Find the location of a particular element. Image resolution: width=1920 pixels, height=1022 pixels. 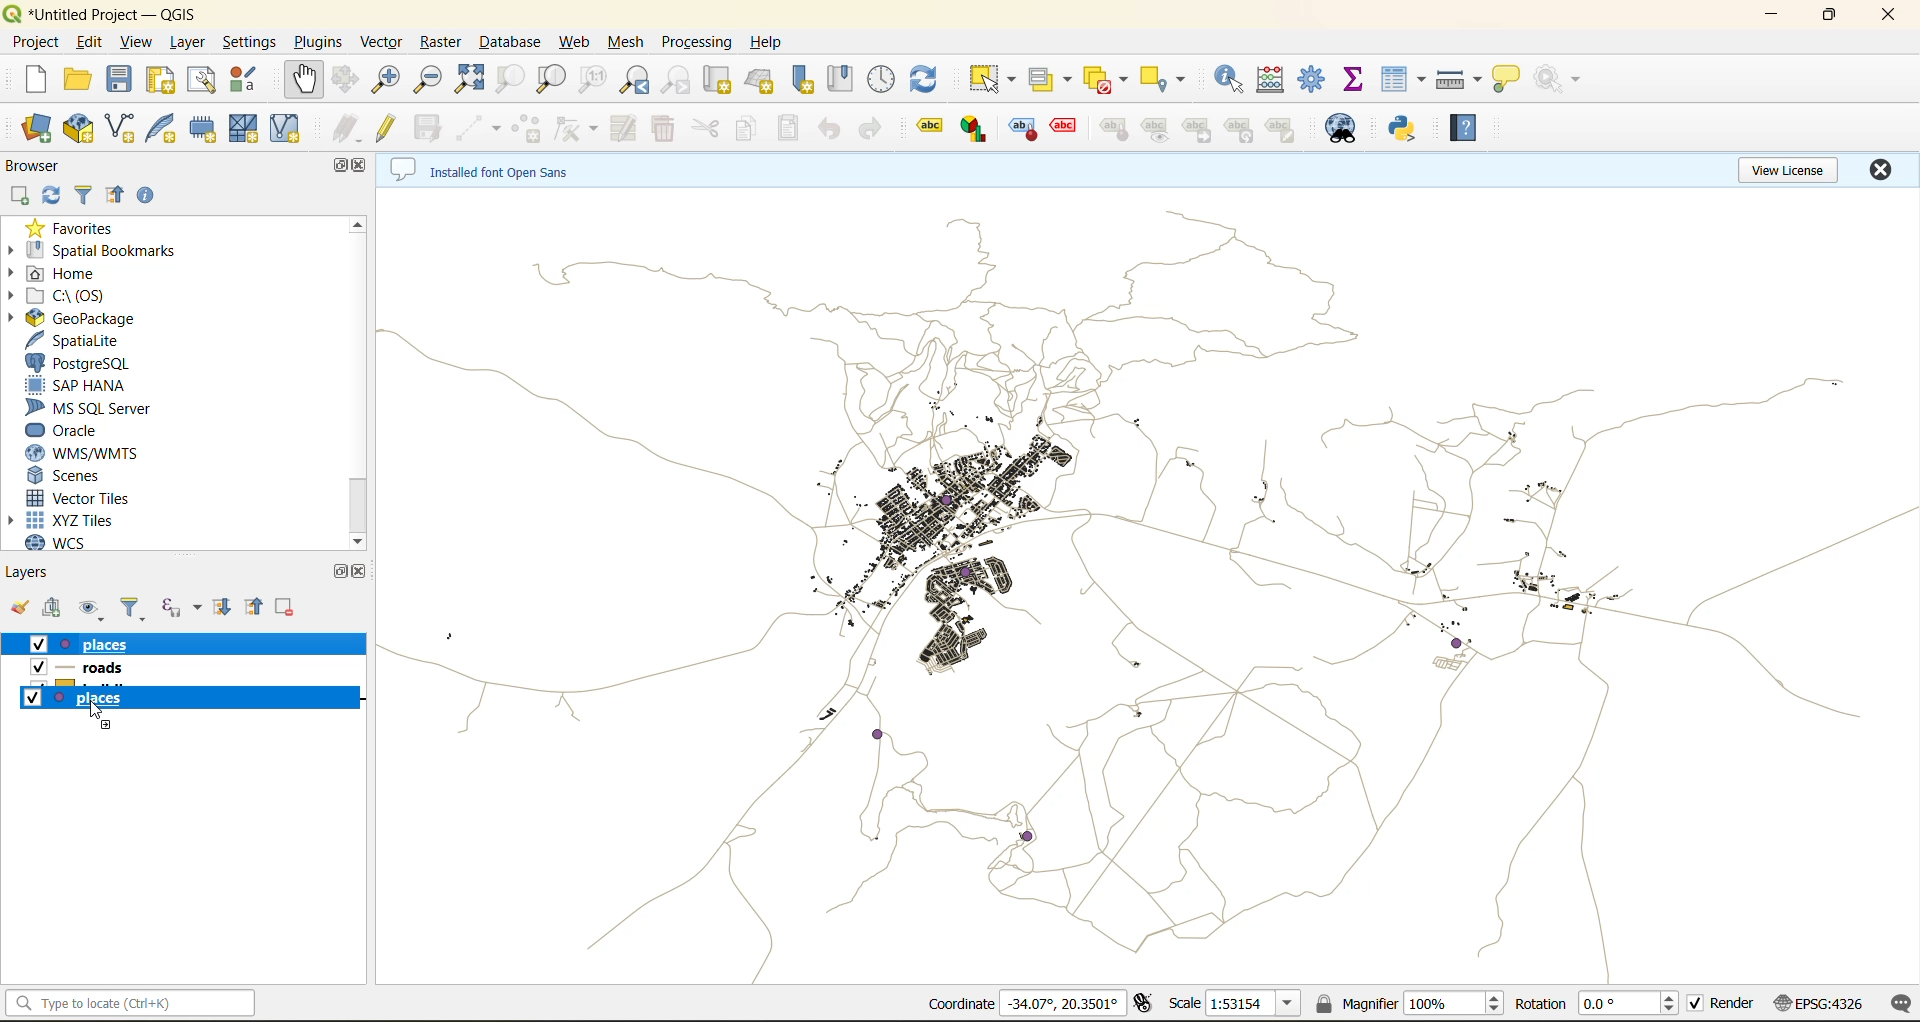

maximize is located at coordinates (334, 167).